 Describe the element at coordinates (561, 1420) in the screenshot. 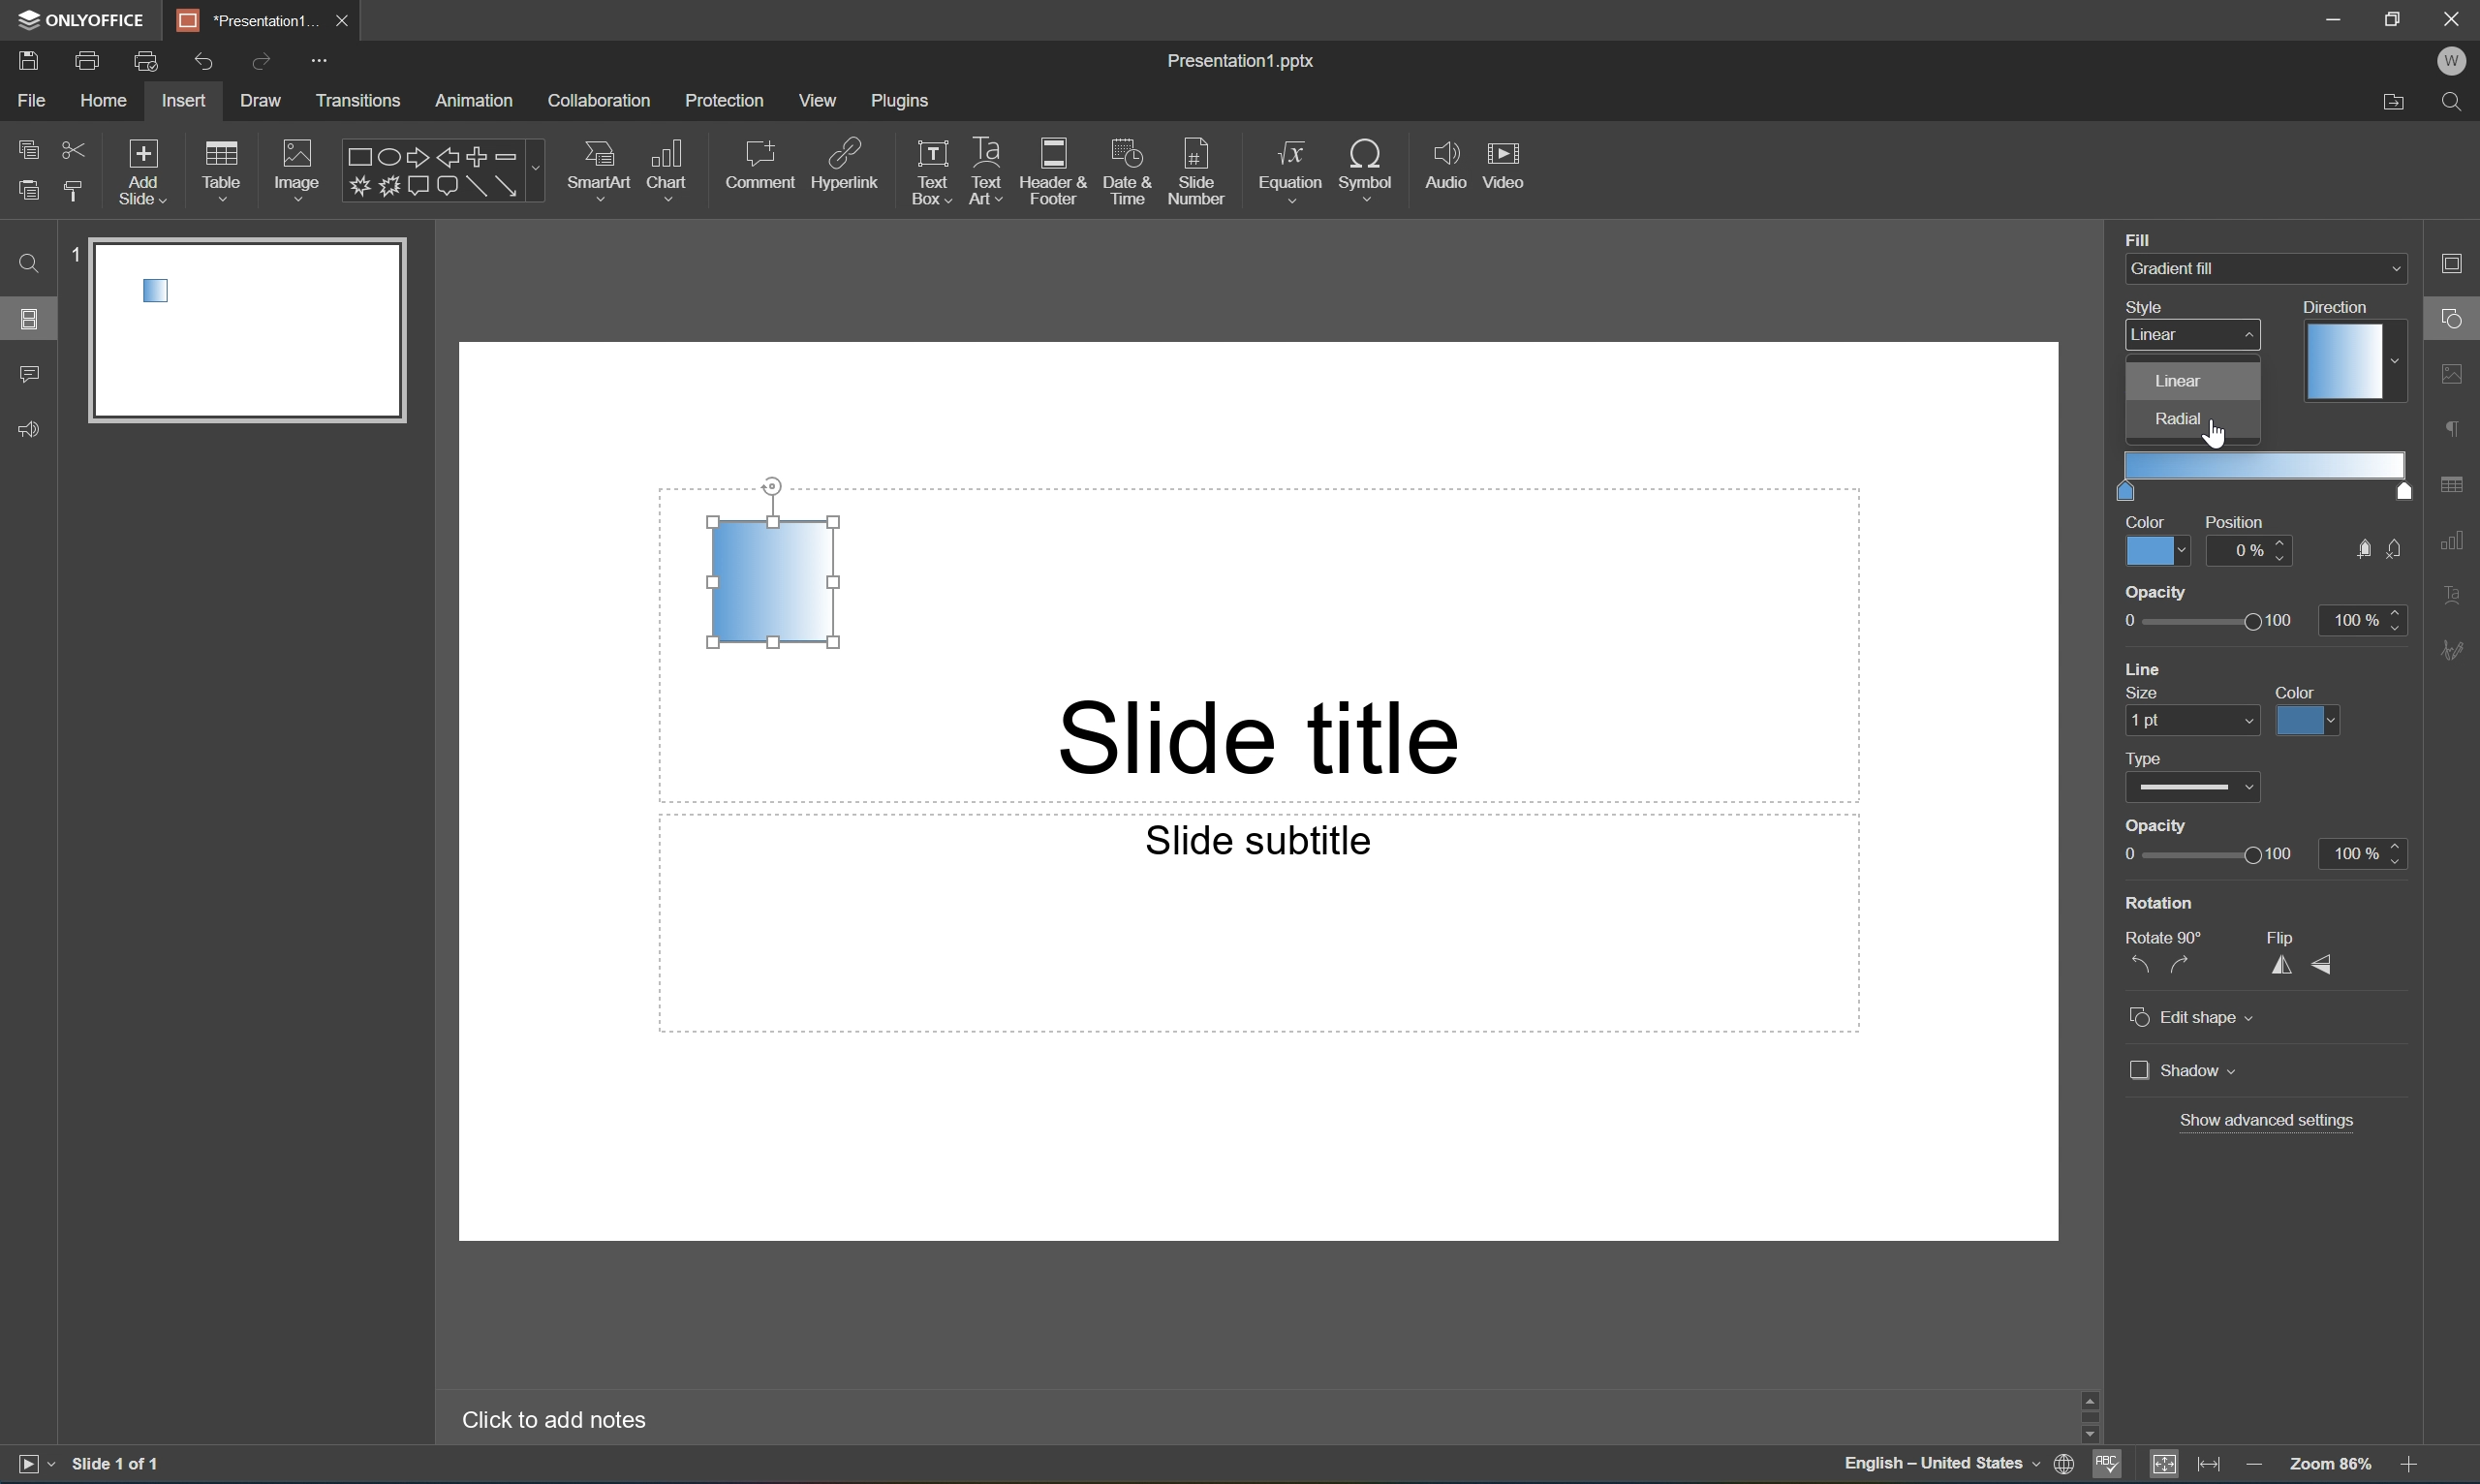

I see `Click to add notes` at that location.